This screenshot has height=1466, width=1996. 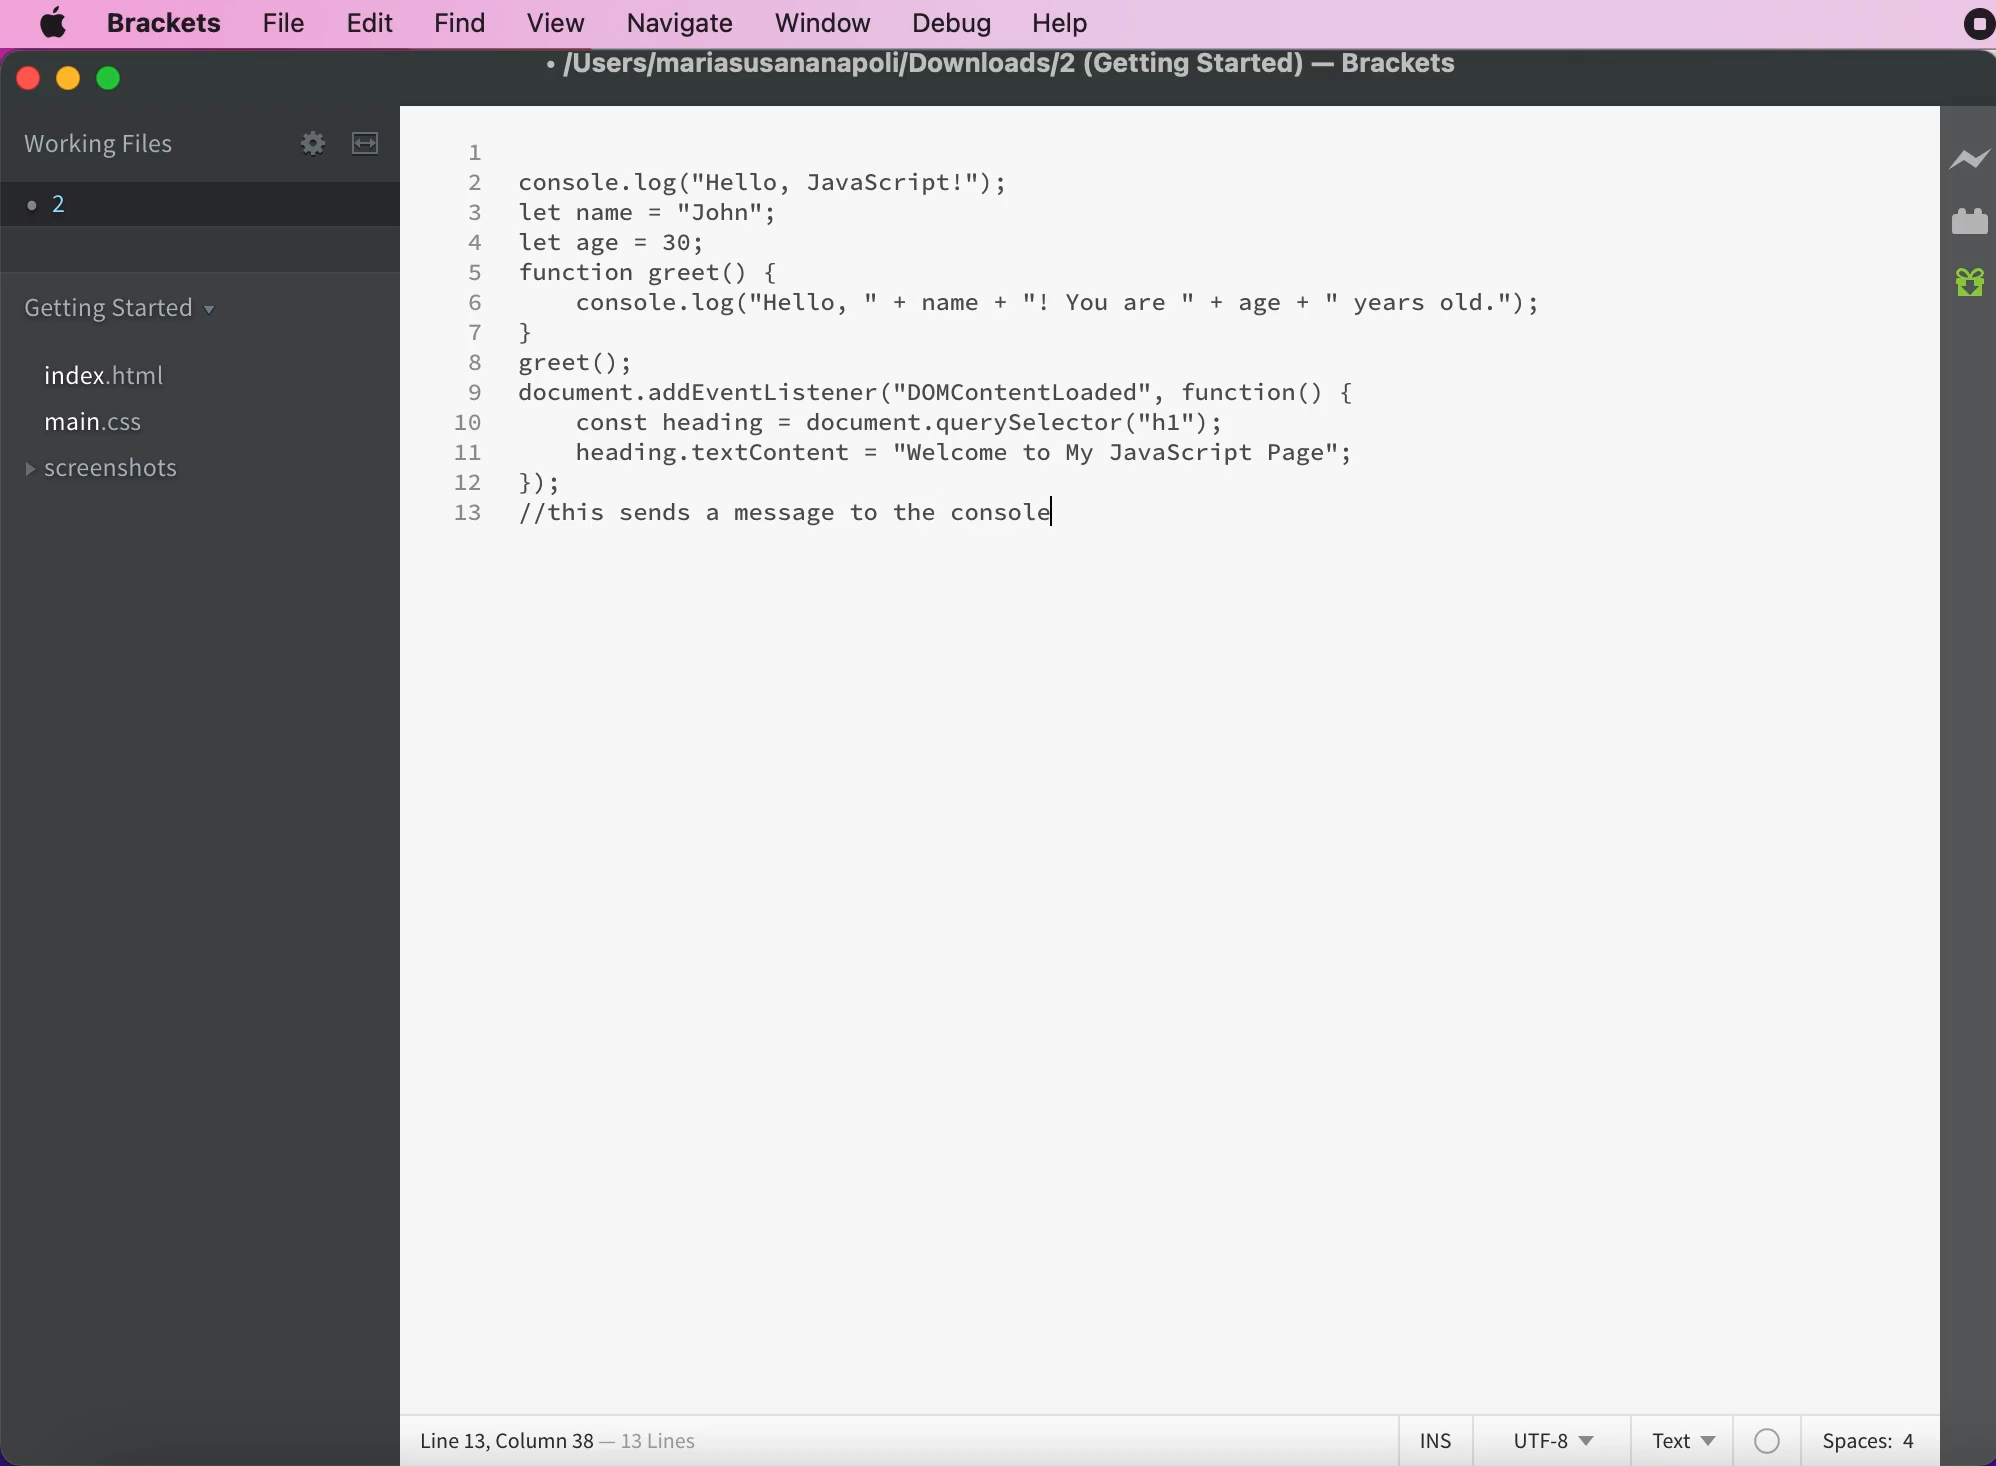 What do you see at coordinates (457, 25) in the screenshot?
I see `find` at bounding box center [457, 25].